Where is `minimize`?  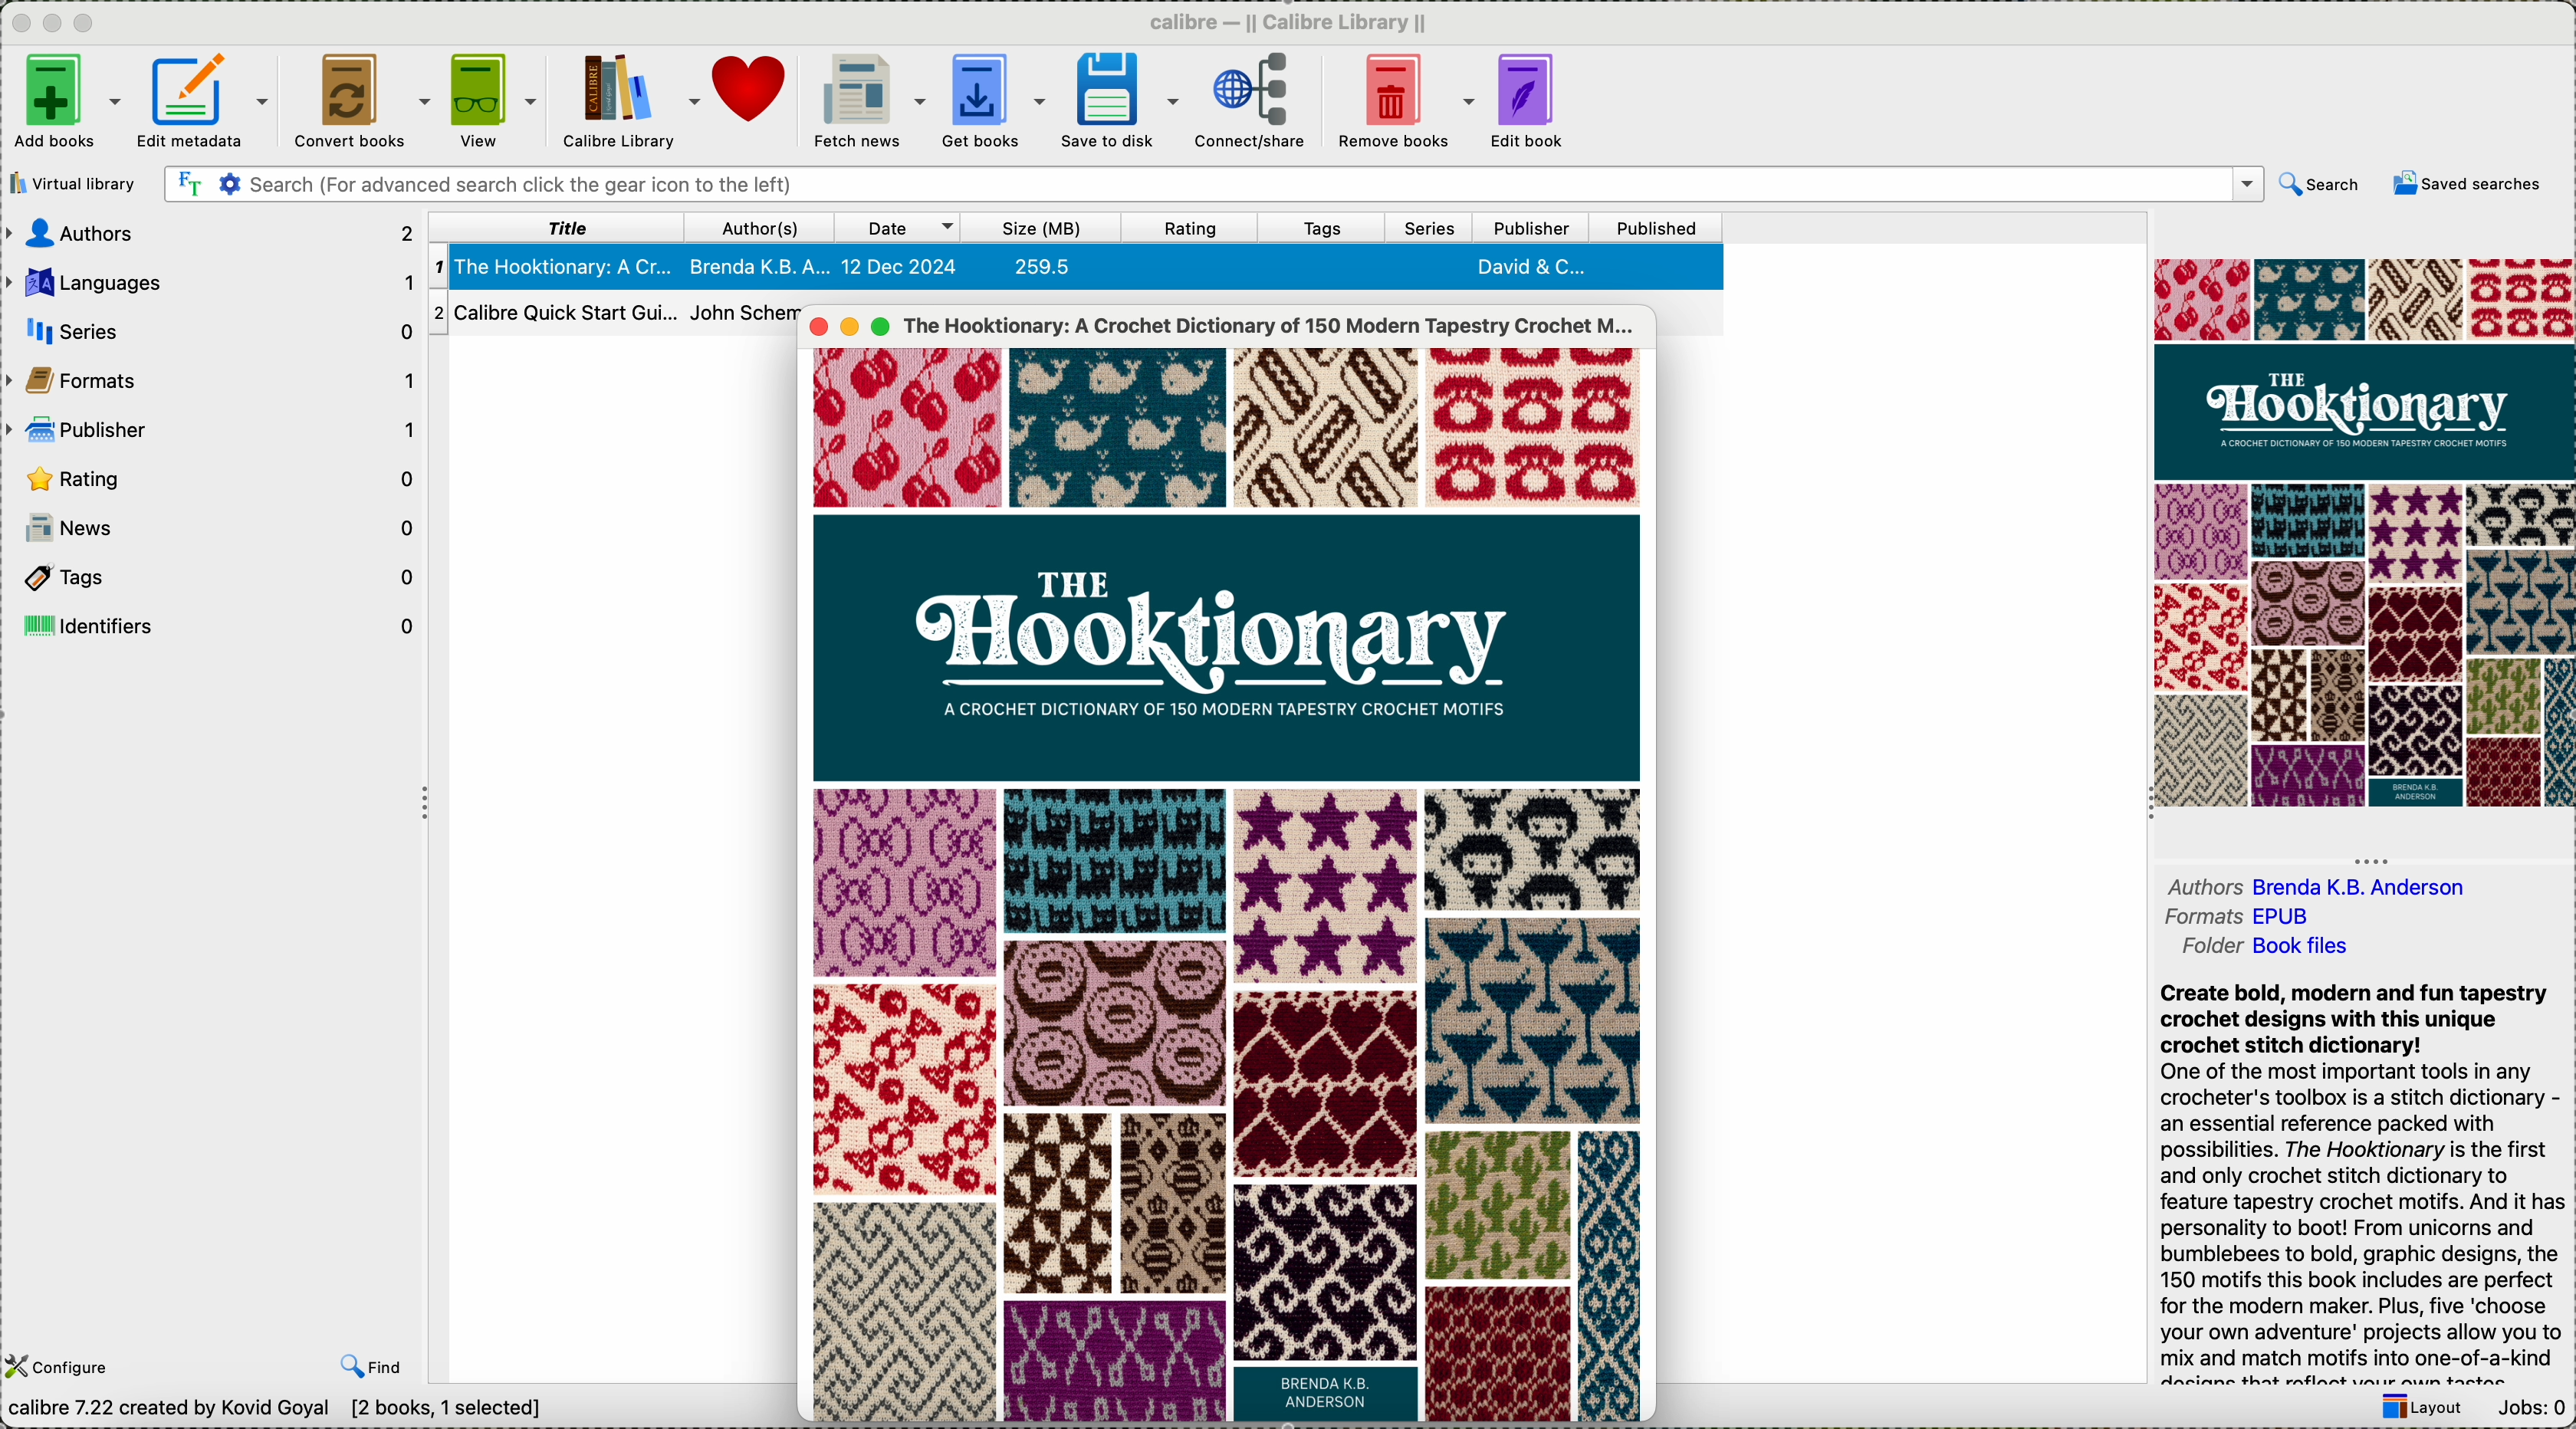 minimize is located at coordinates (852, 329).